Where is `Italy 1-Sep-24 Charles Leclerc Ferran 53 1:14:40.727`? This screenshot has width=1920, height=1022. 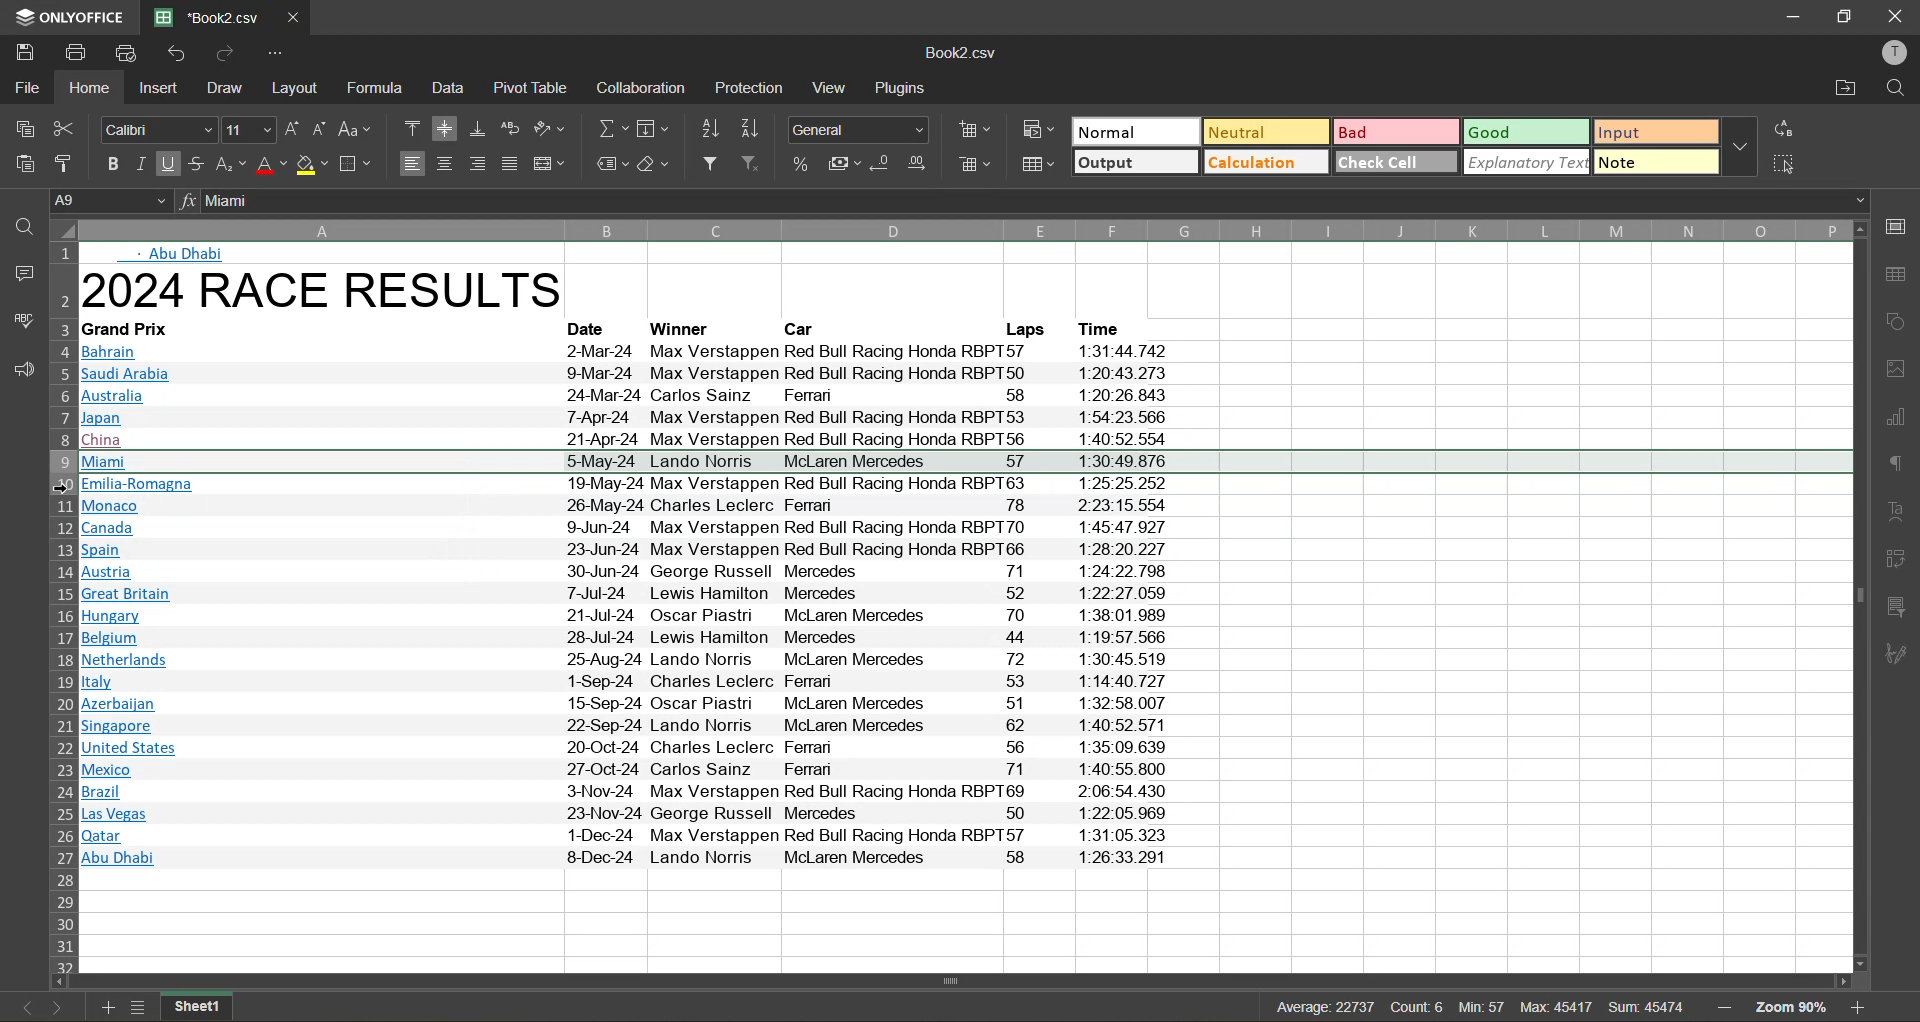
Italy 1-Sep-24 Charles Leclerc Ferran 53 1:14:40.727 is located at coordinates (625, 682).